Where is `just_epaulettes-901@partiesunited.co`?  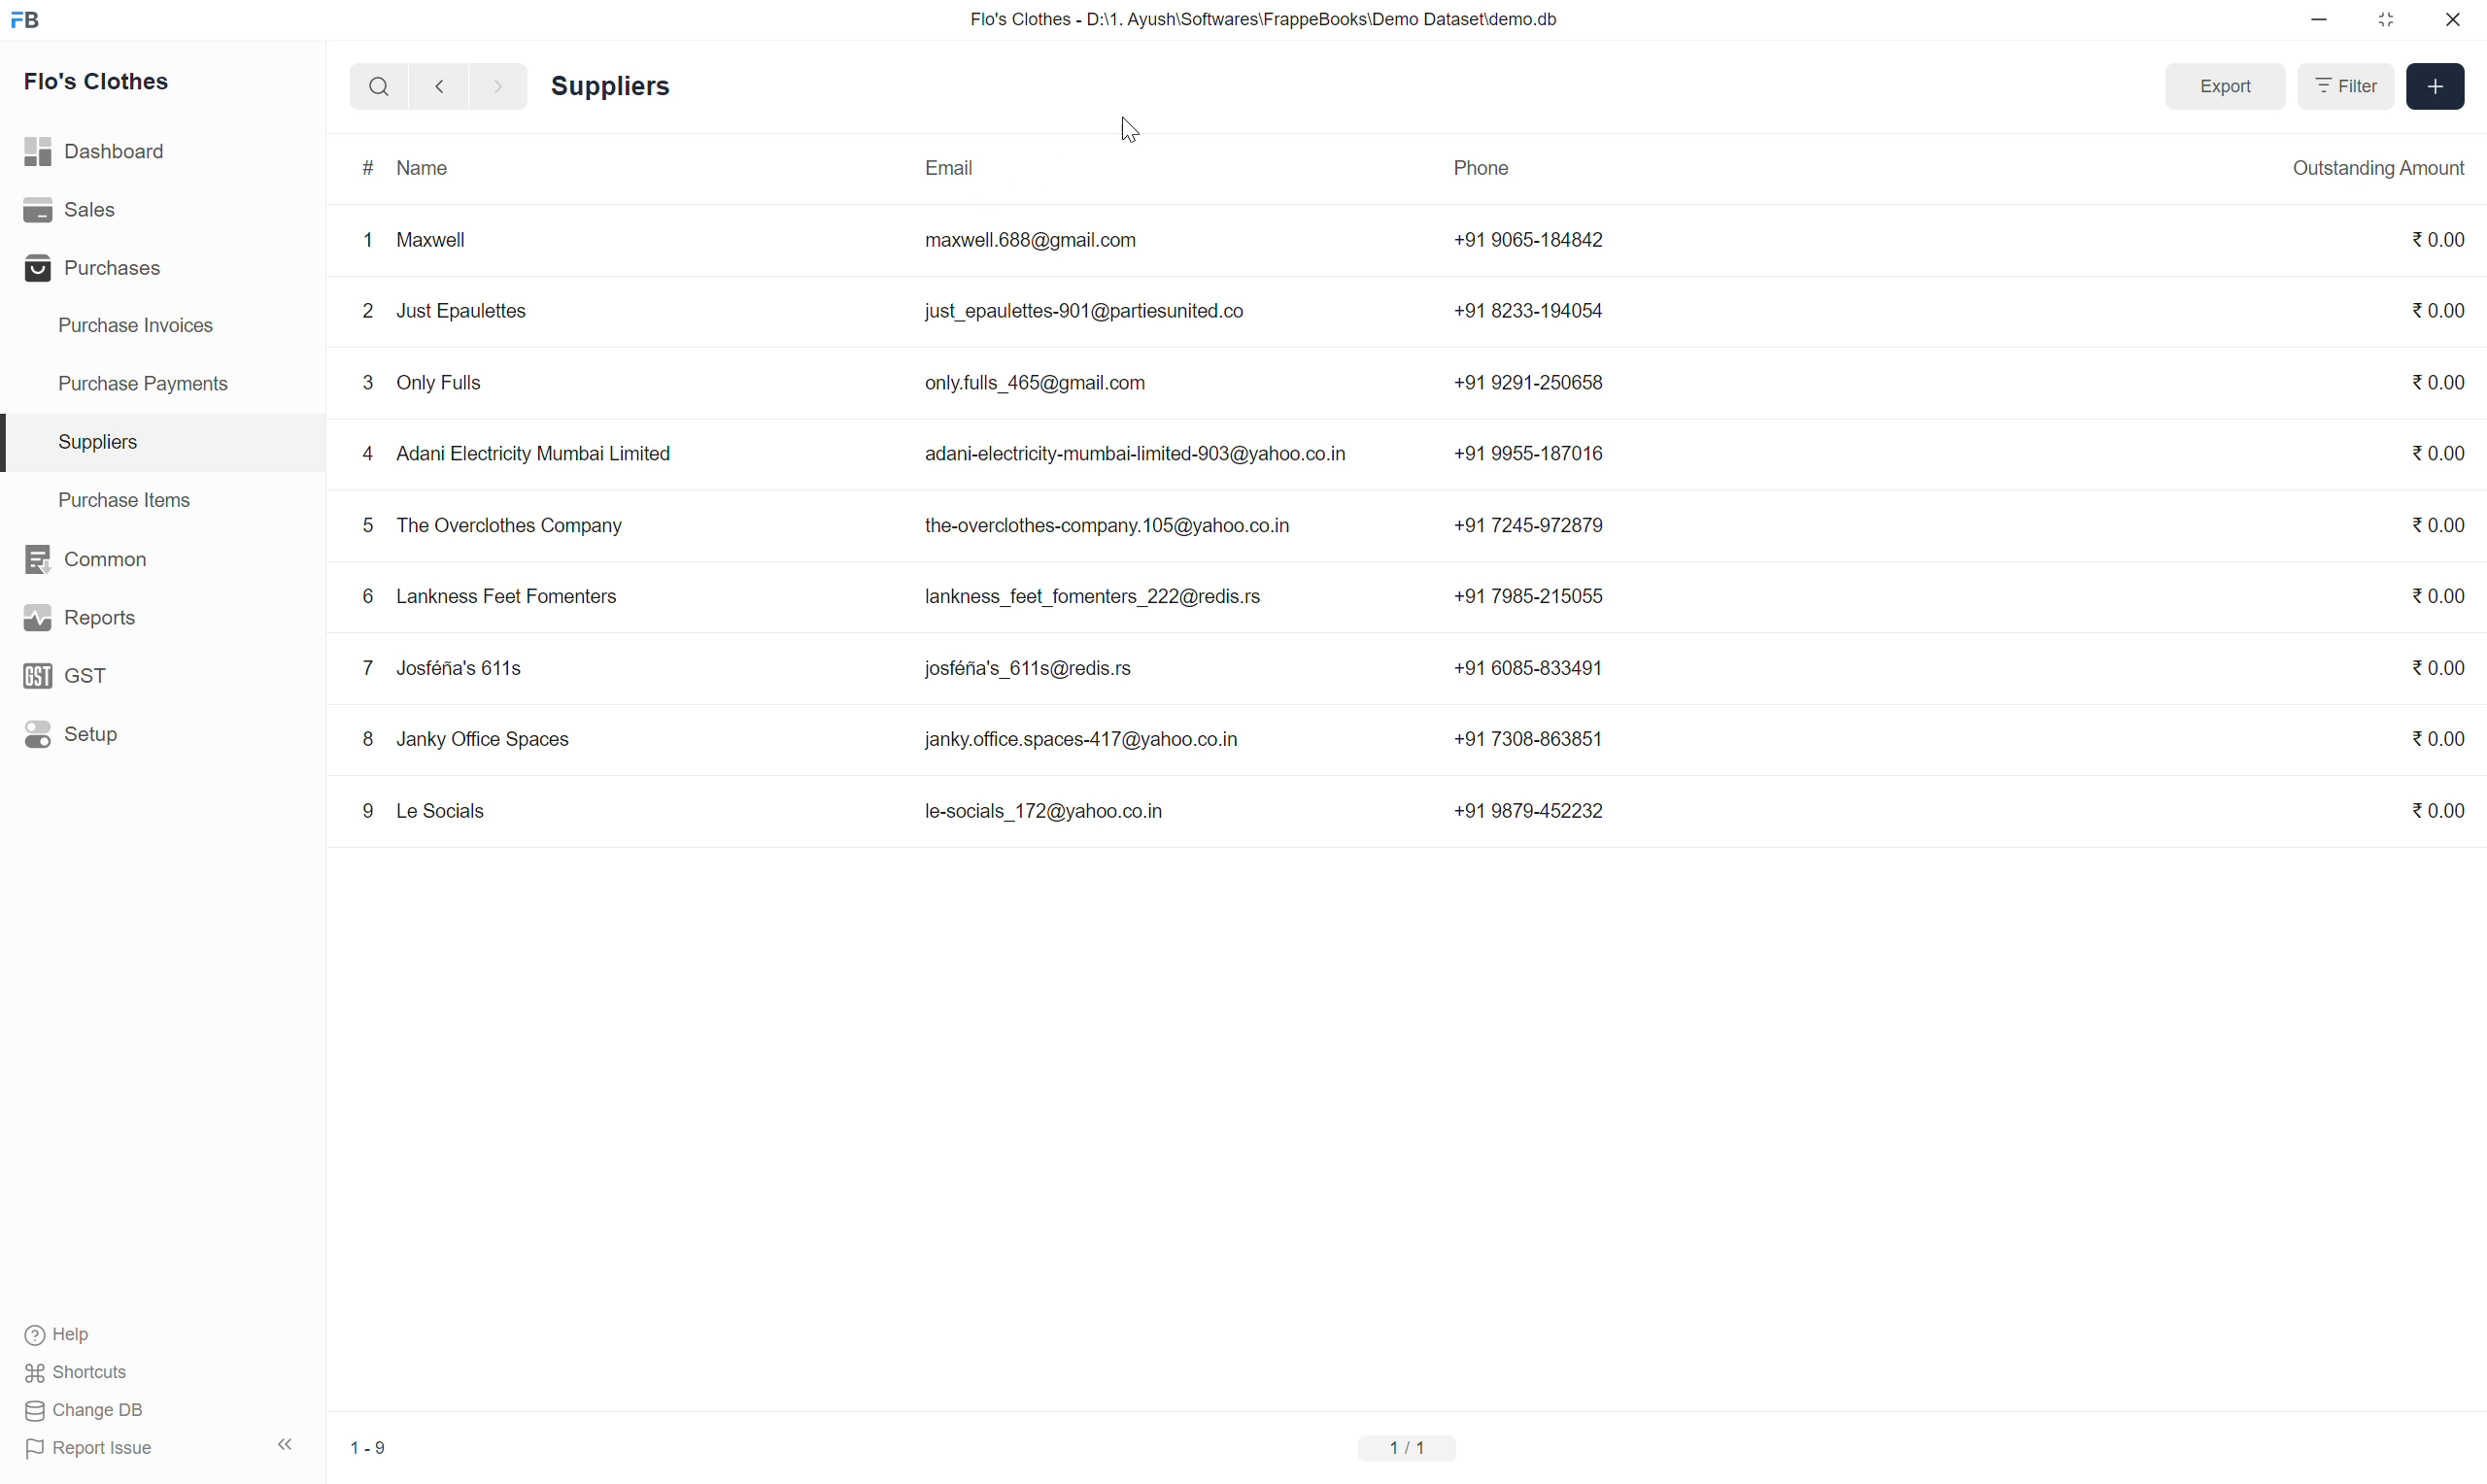 just_epaulettes-901@partiesunited.co is located at coordinates (1104, 316).